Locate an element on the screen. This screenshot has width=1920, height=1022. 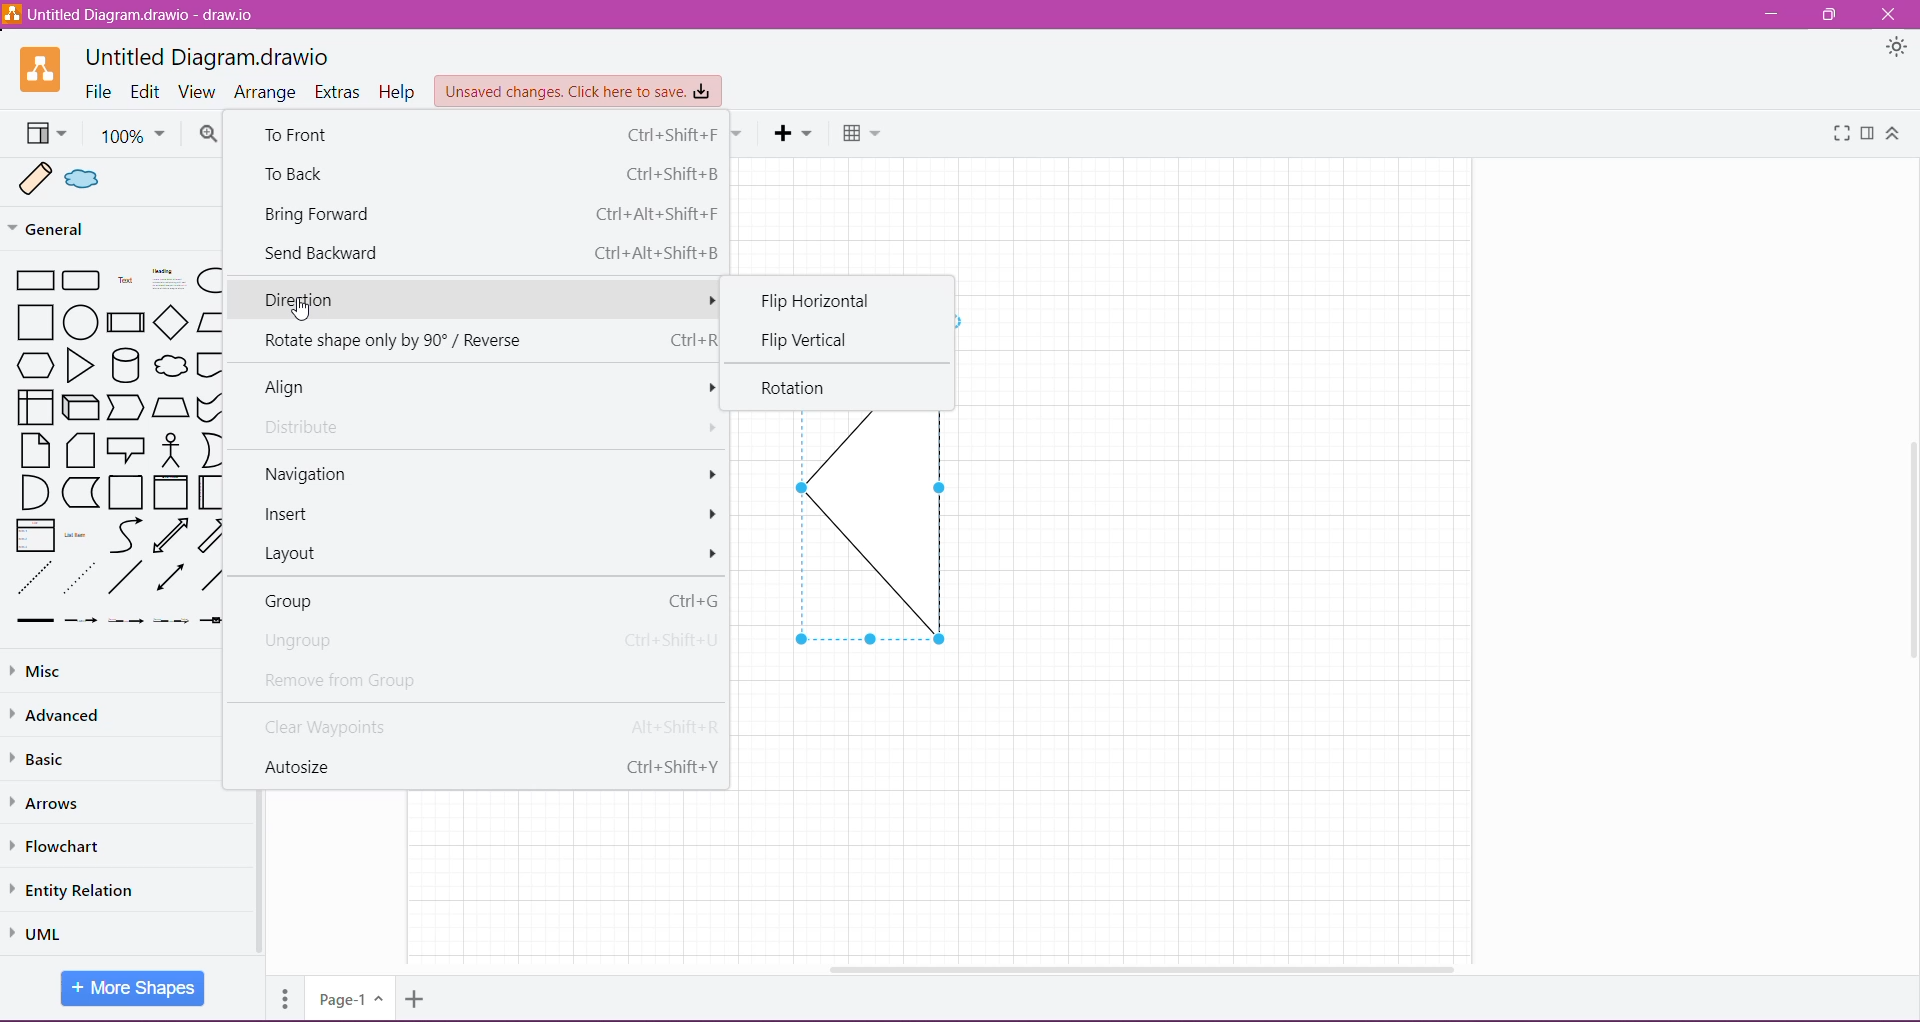
Flip Vertical is located at coordinates (806, 341).